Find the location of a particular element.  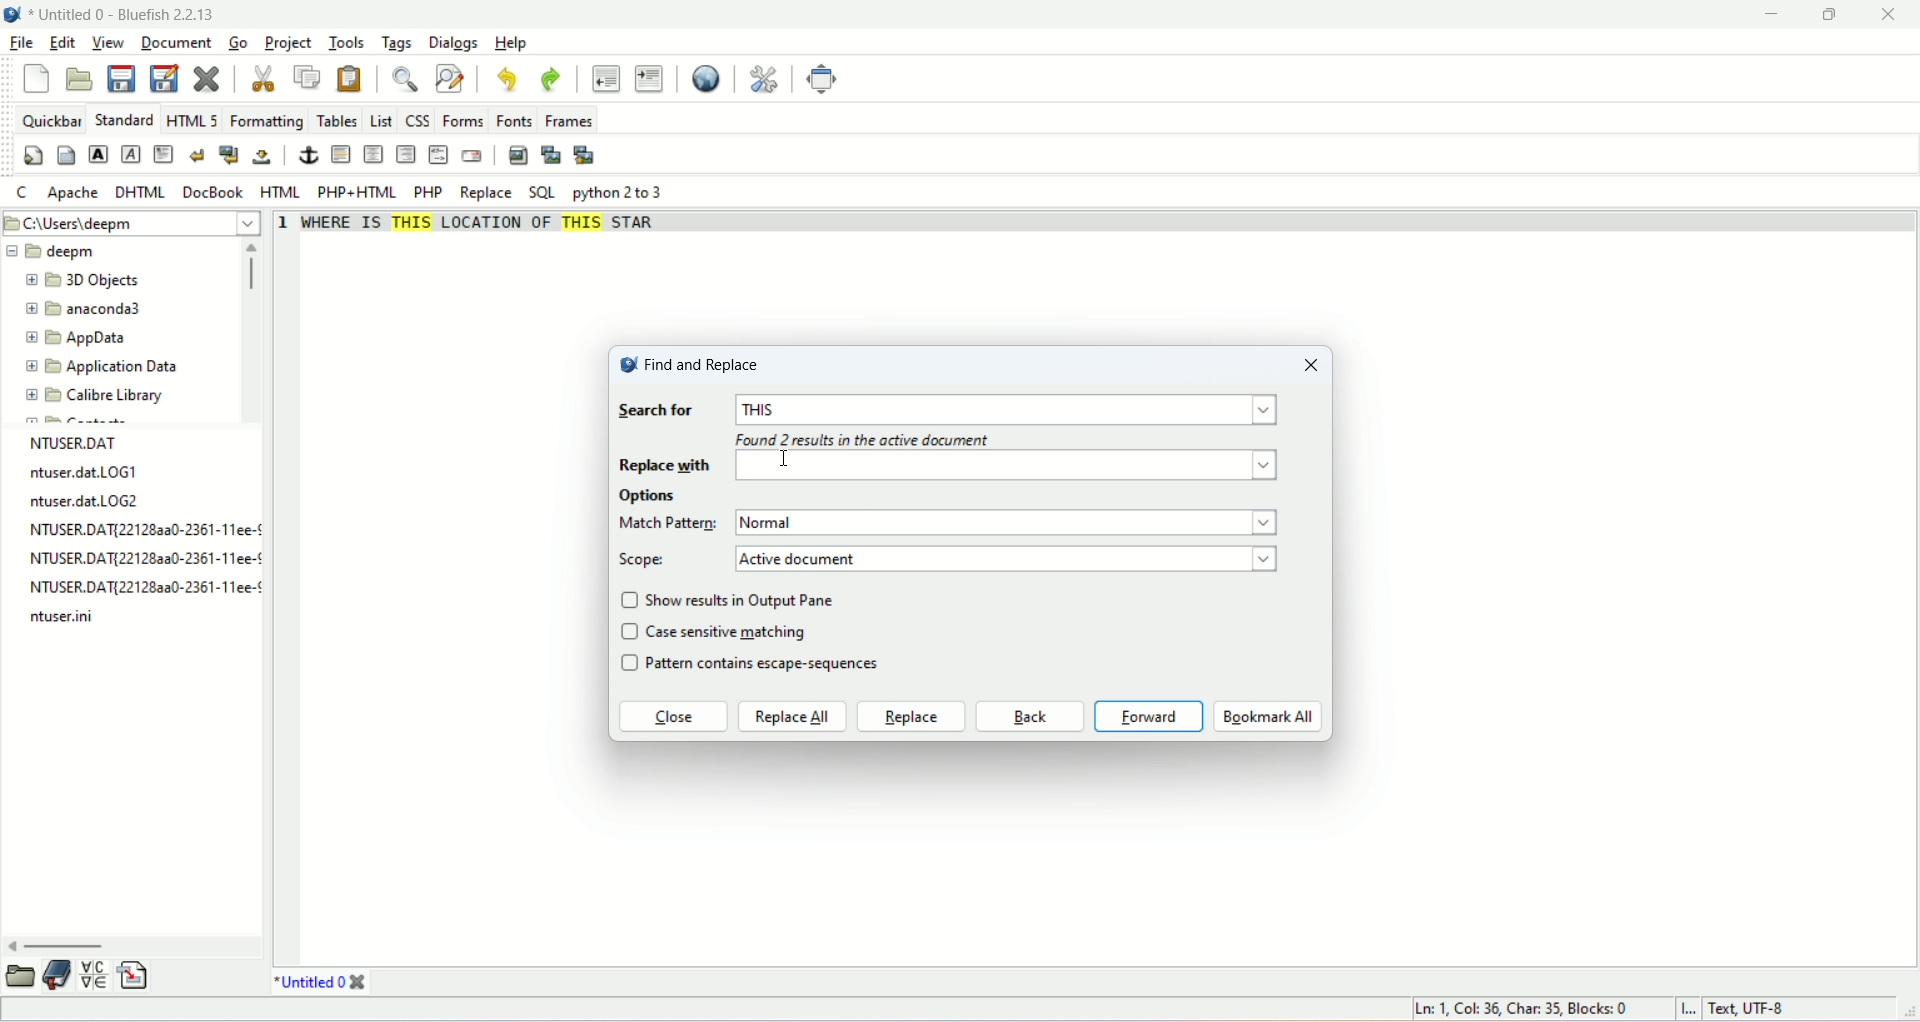

HTML5 is located at coordinates (189, 121).